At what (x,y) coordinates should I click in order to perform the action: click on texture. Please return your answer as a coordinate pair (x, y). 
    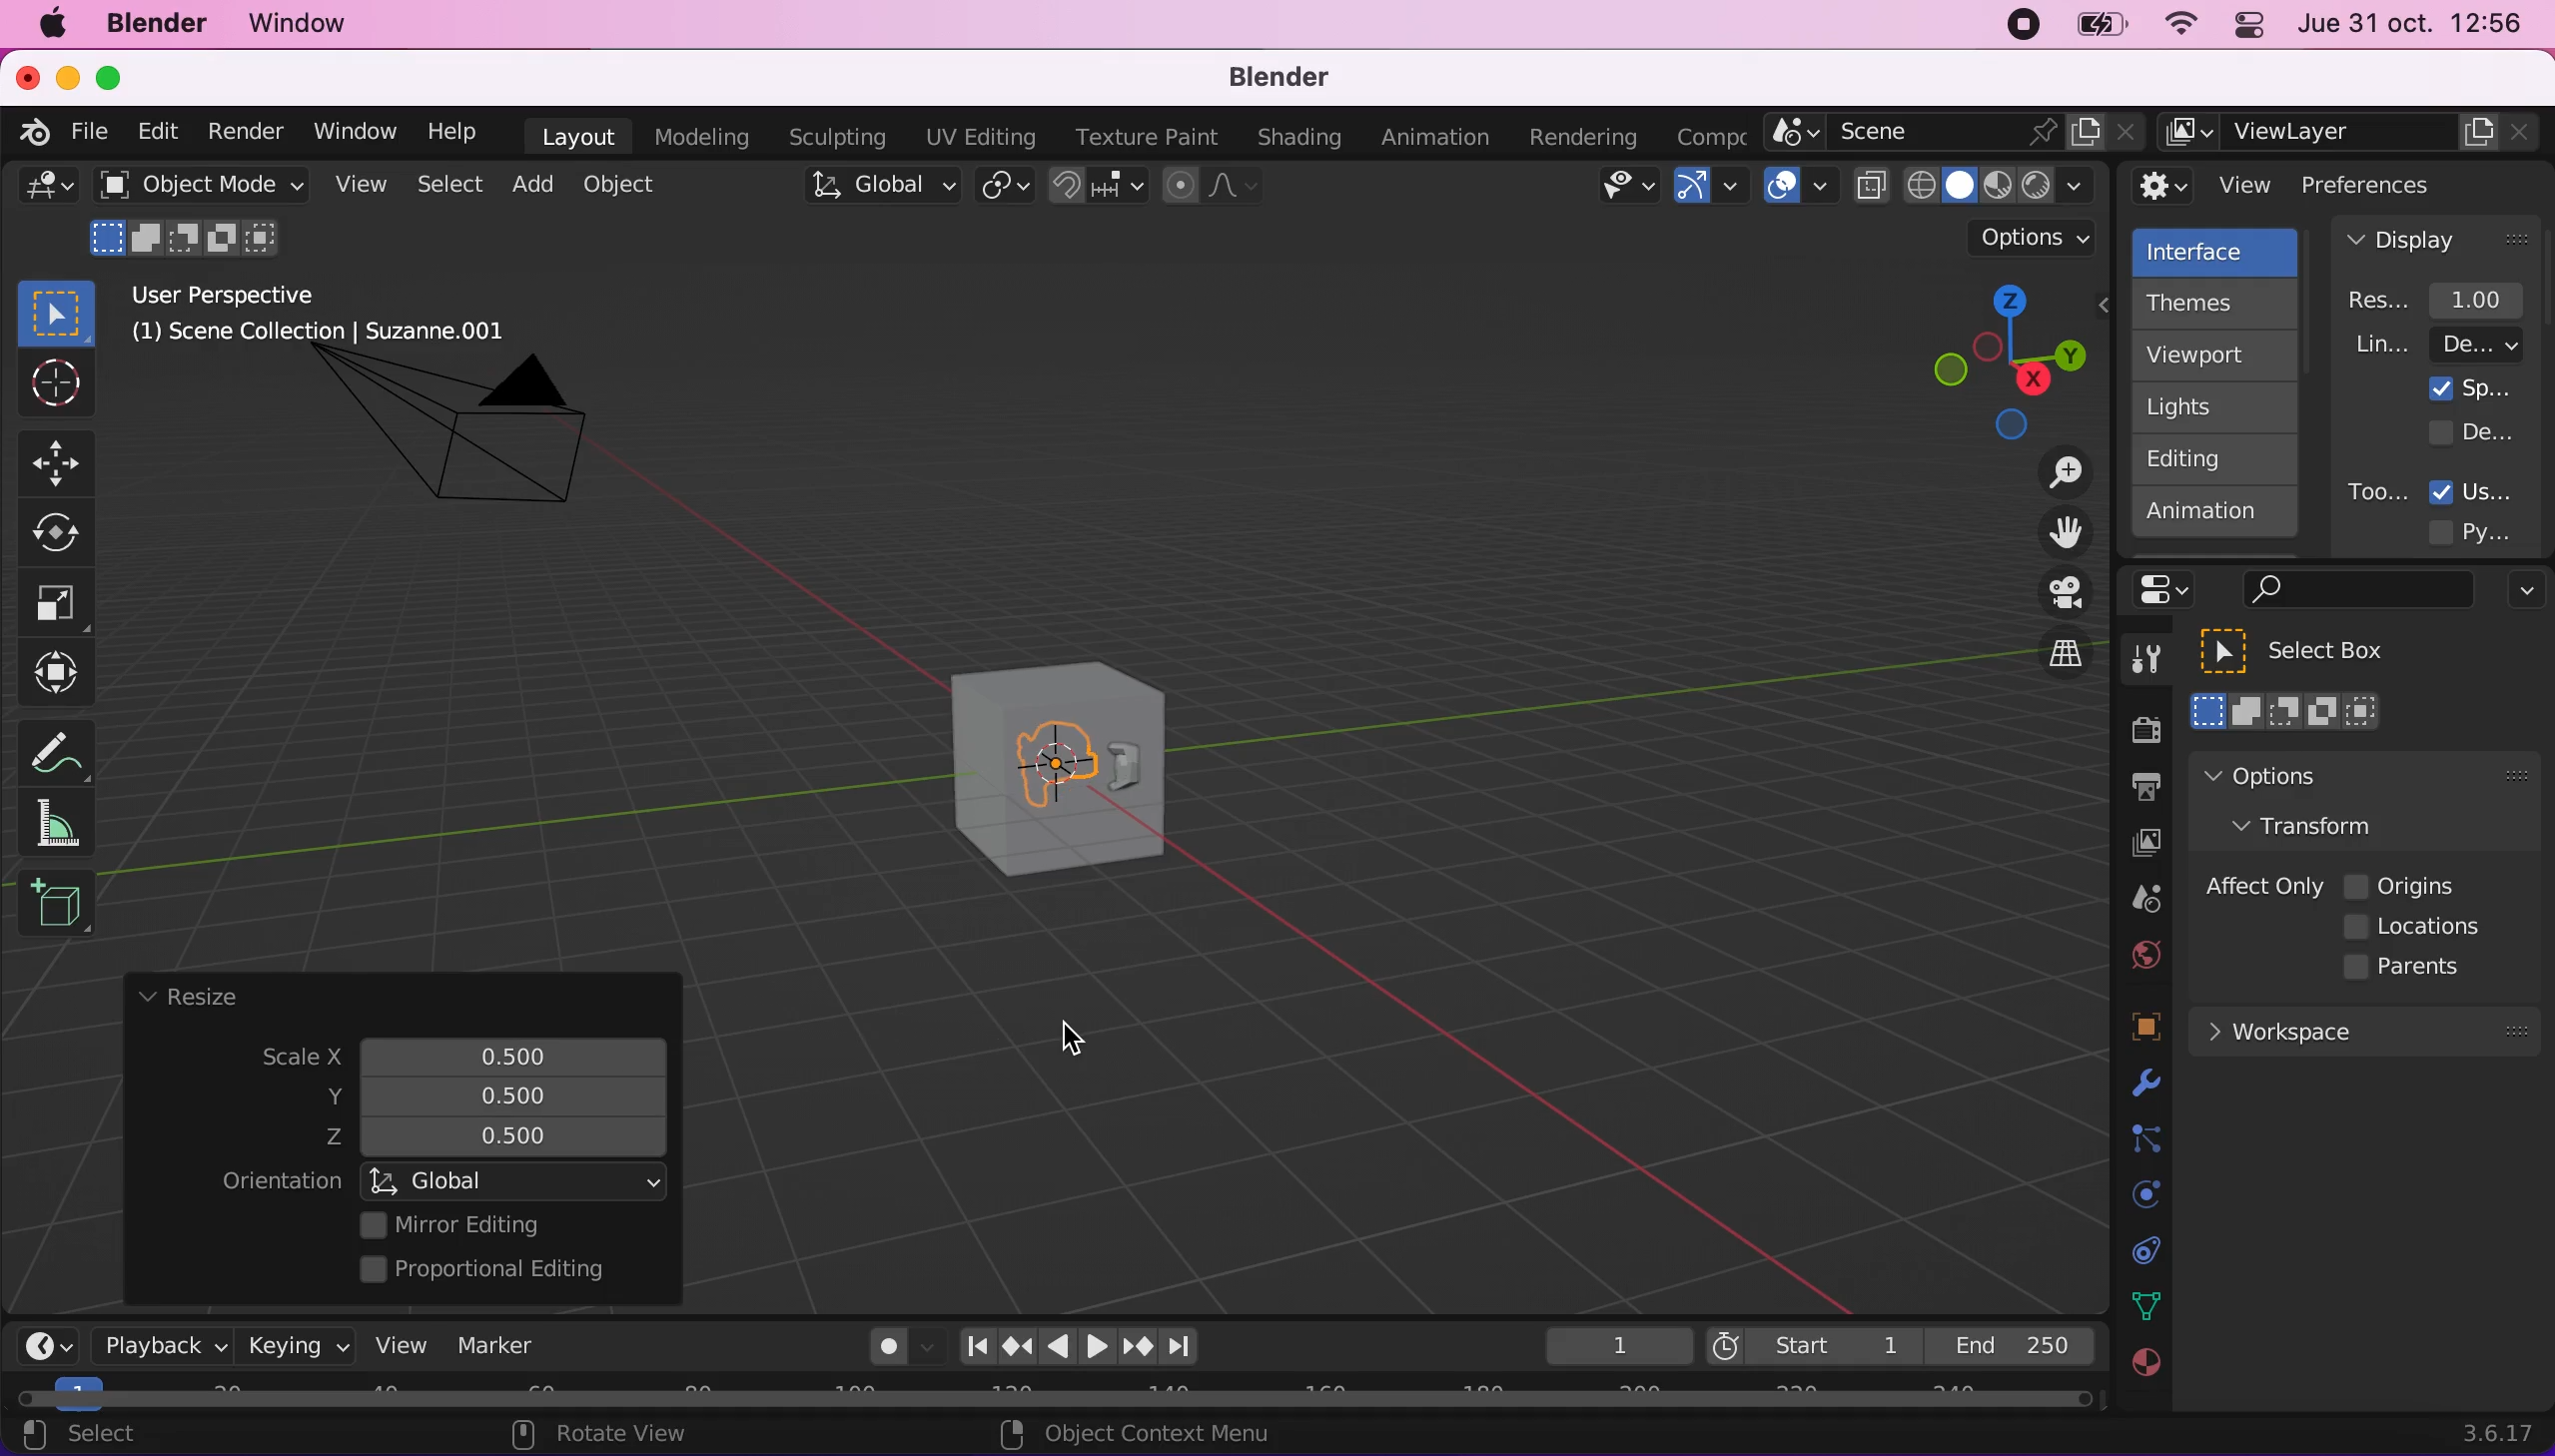
    Looking at the image, I should click on (2143, 1373).